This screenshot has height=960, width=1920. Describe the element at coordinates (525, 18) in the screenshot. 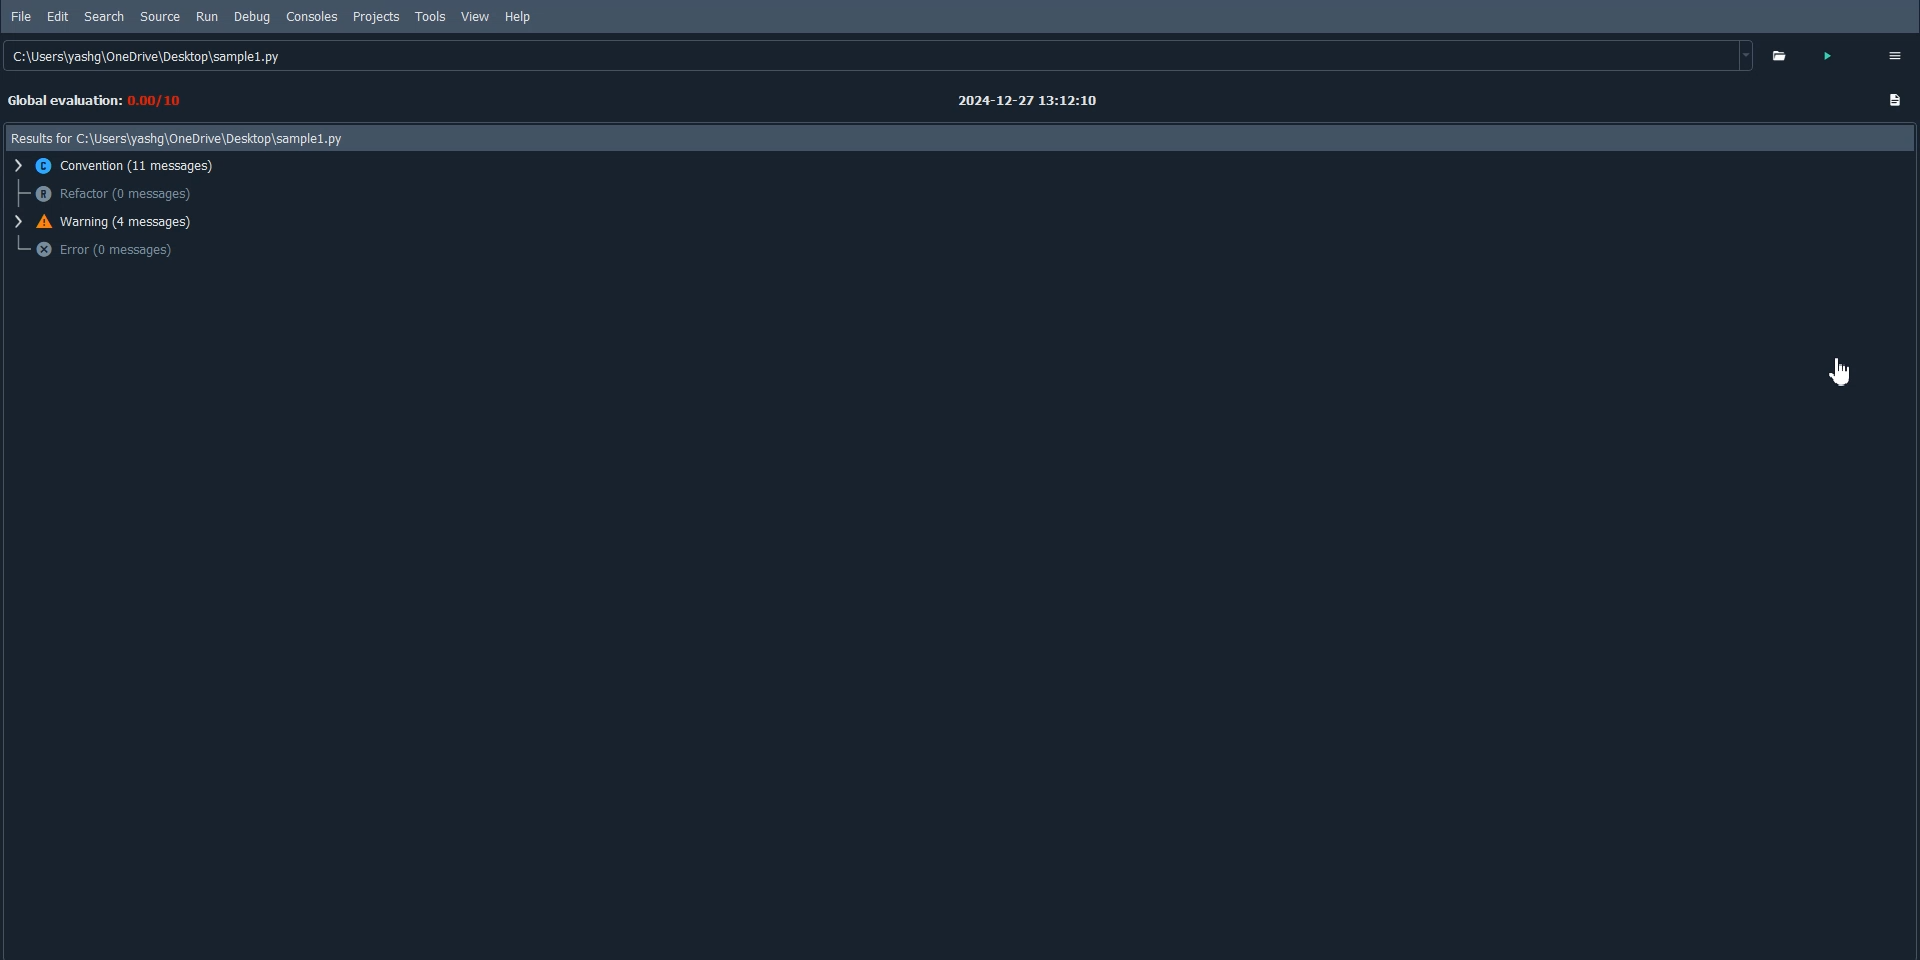

I see `Help` at that location.